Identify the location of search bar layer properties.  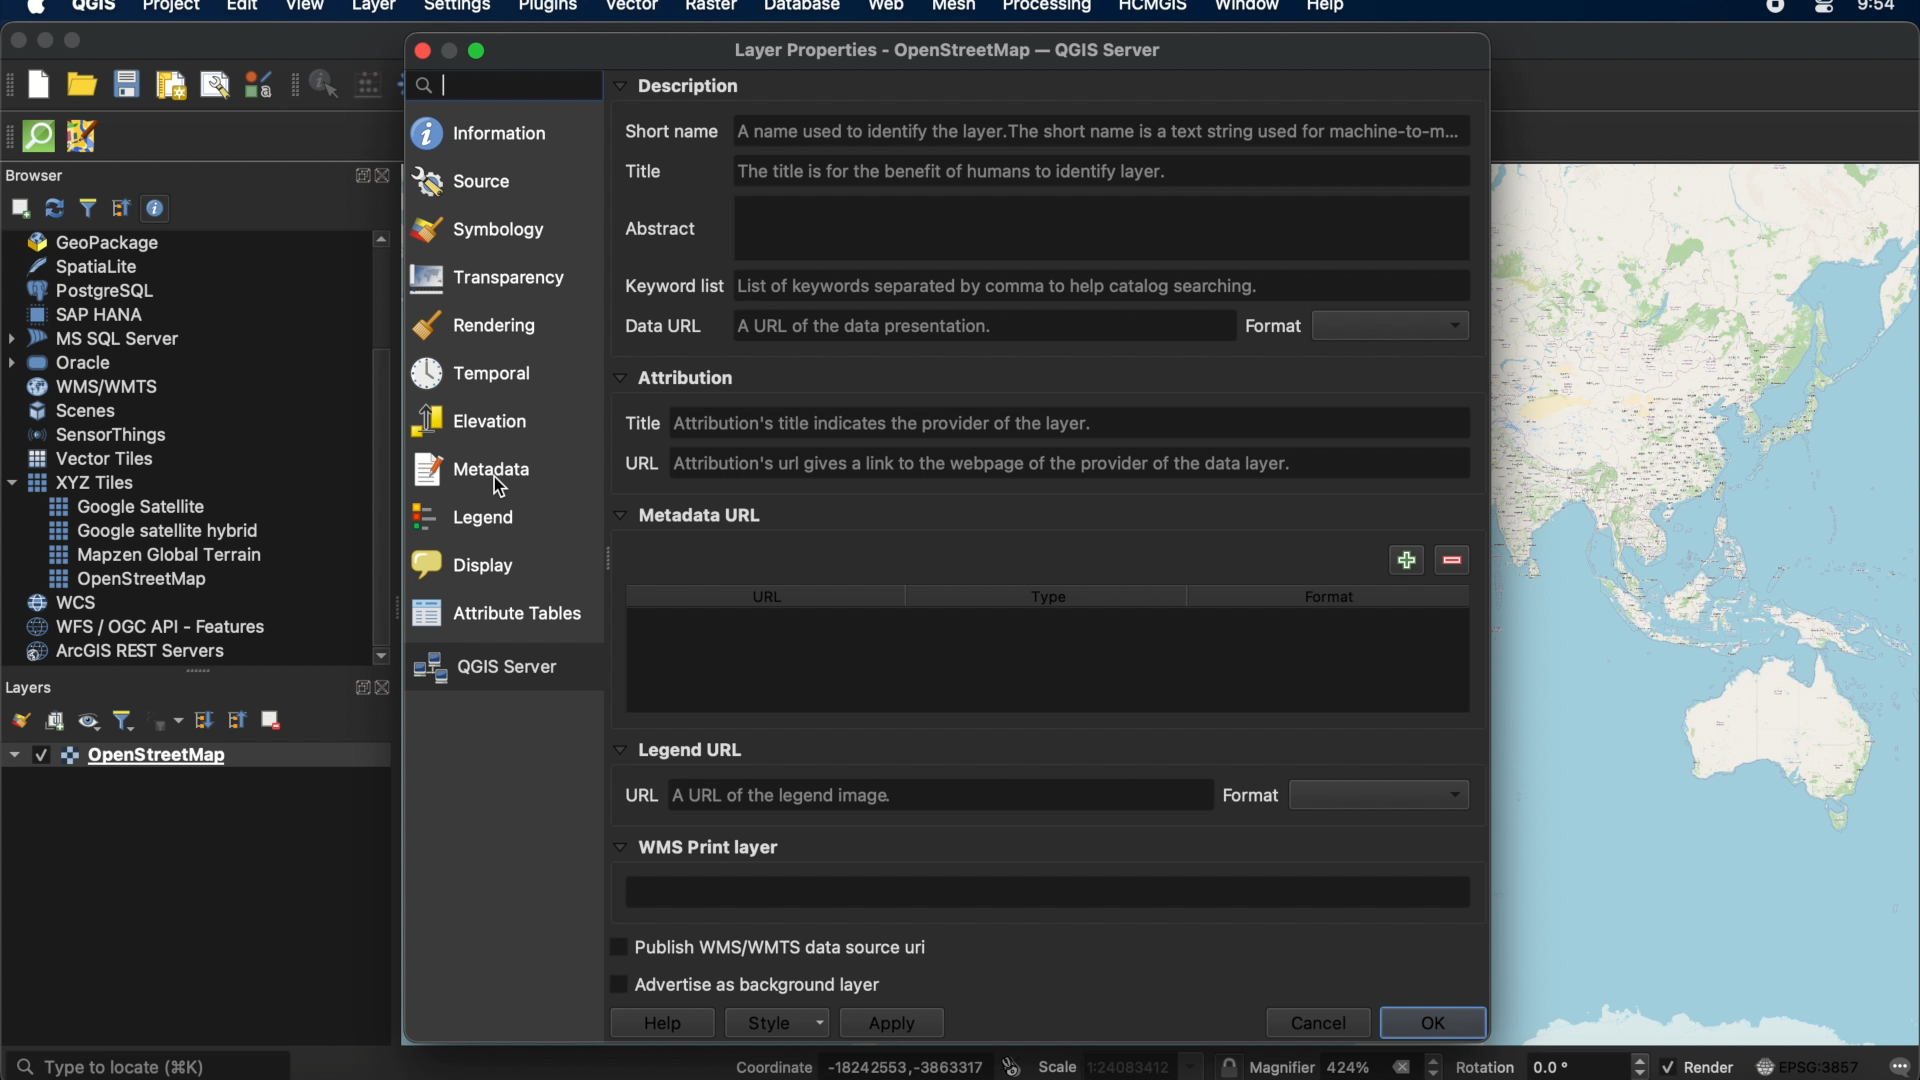
(497, 84).